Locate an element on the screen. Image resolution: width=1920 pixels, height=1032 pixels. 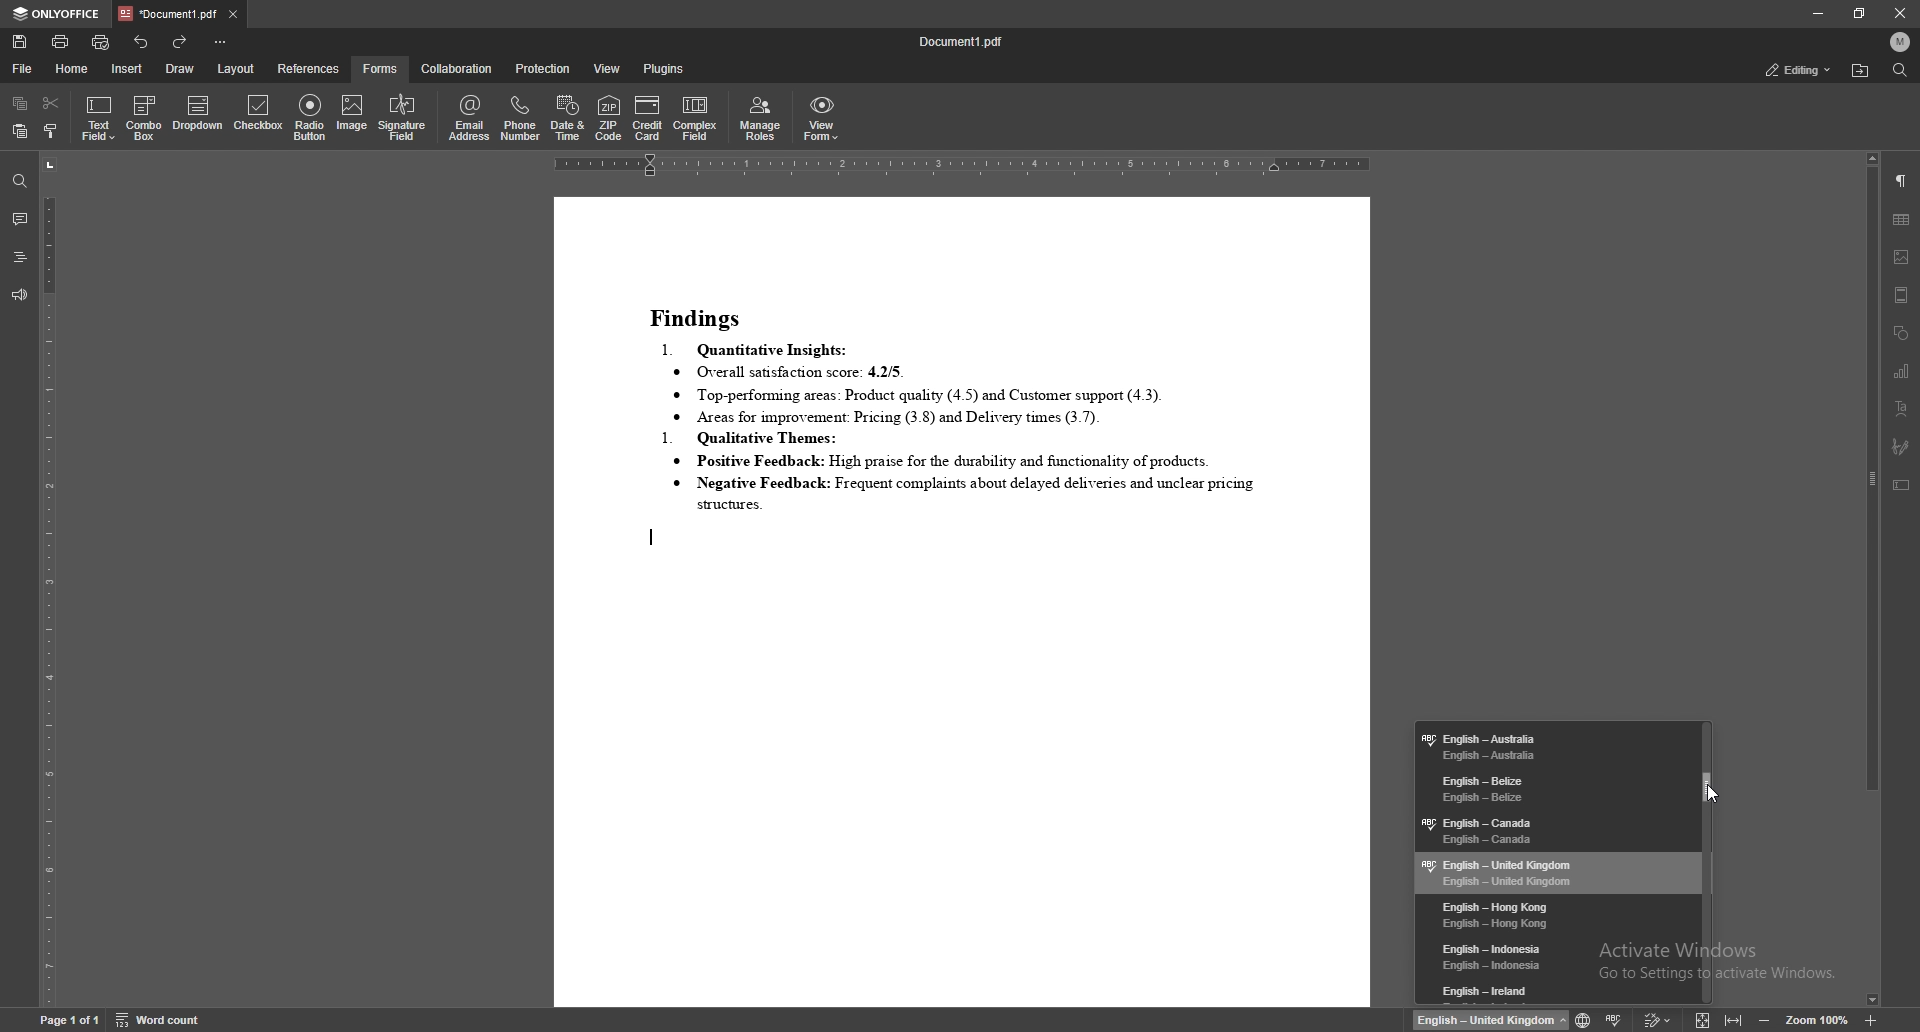
fit to screen is located at coordinates (1699, 1019).